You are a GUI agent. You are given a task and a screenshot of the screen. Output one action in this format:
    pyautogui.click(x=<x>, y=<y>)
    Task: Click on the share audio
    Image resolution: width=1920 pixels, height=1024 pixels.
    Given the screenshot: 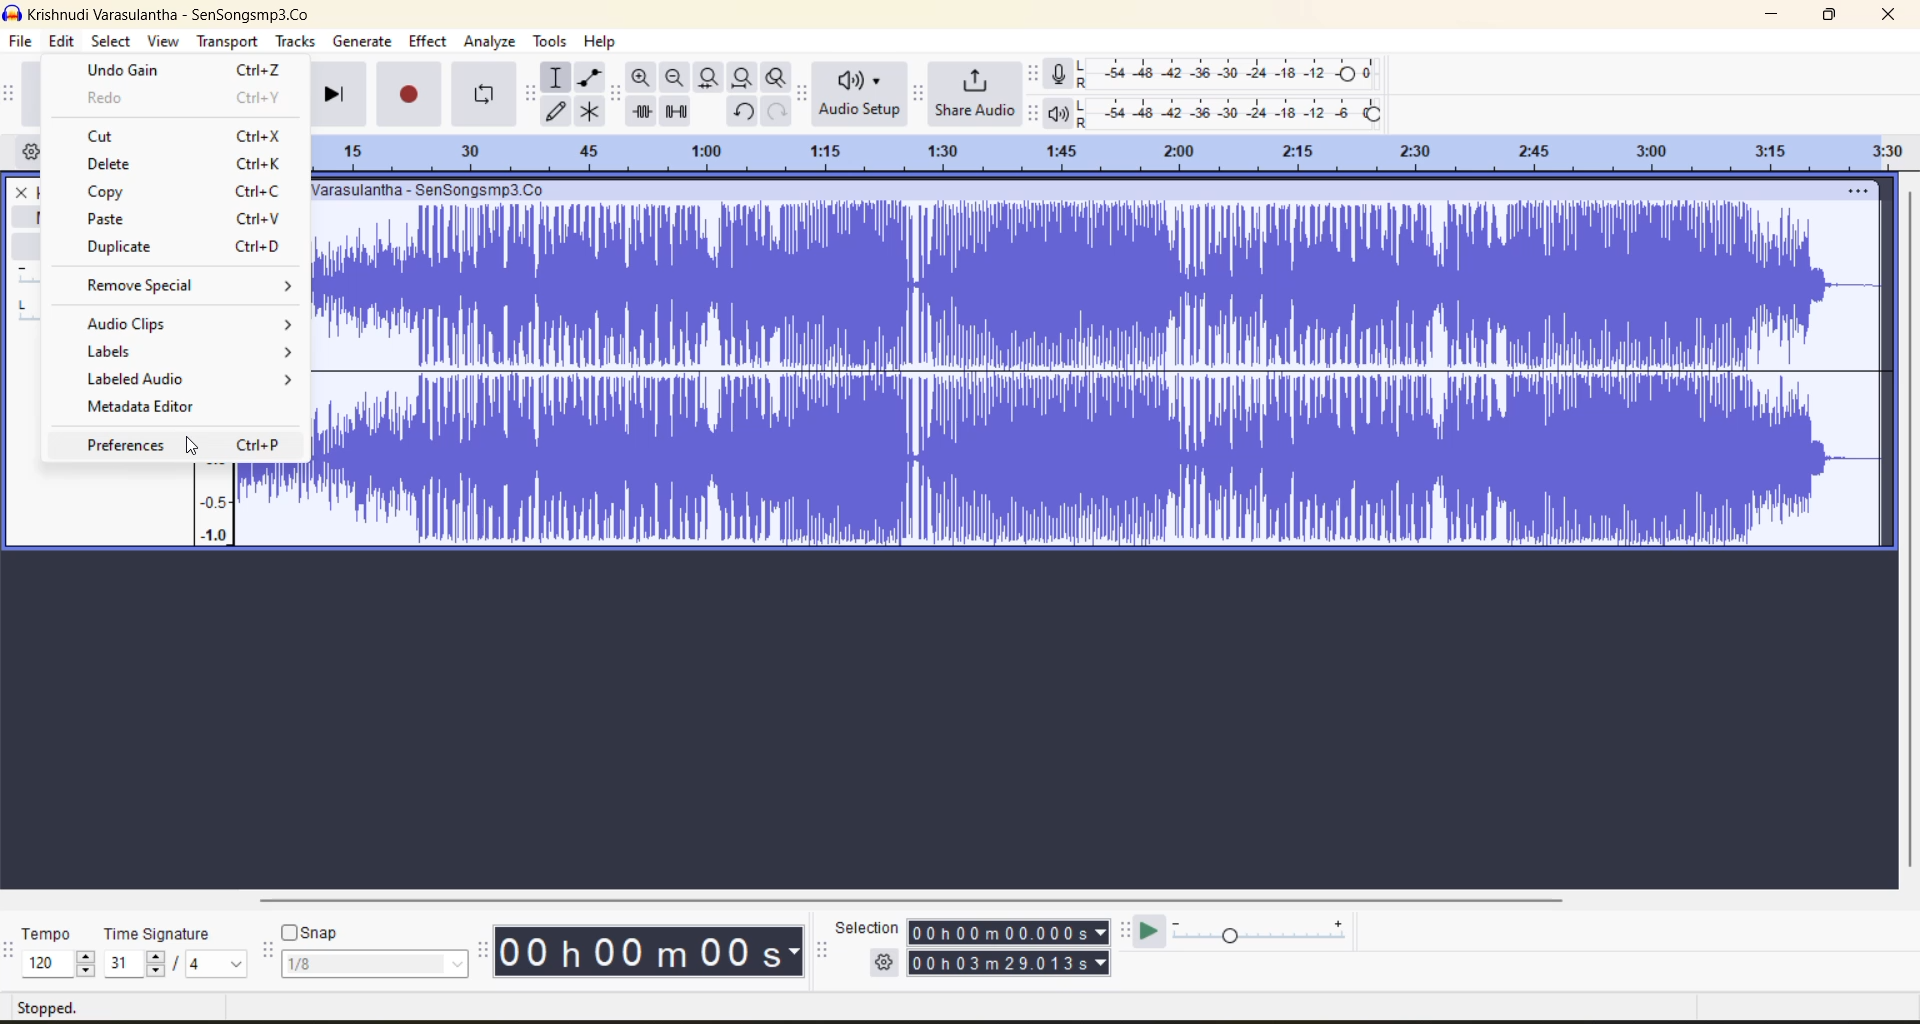 What is the action you would take?
    pyautogui.click(x=973, y=96)
    